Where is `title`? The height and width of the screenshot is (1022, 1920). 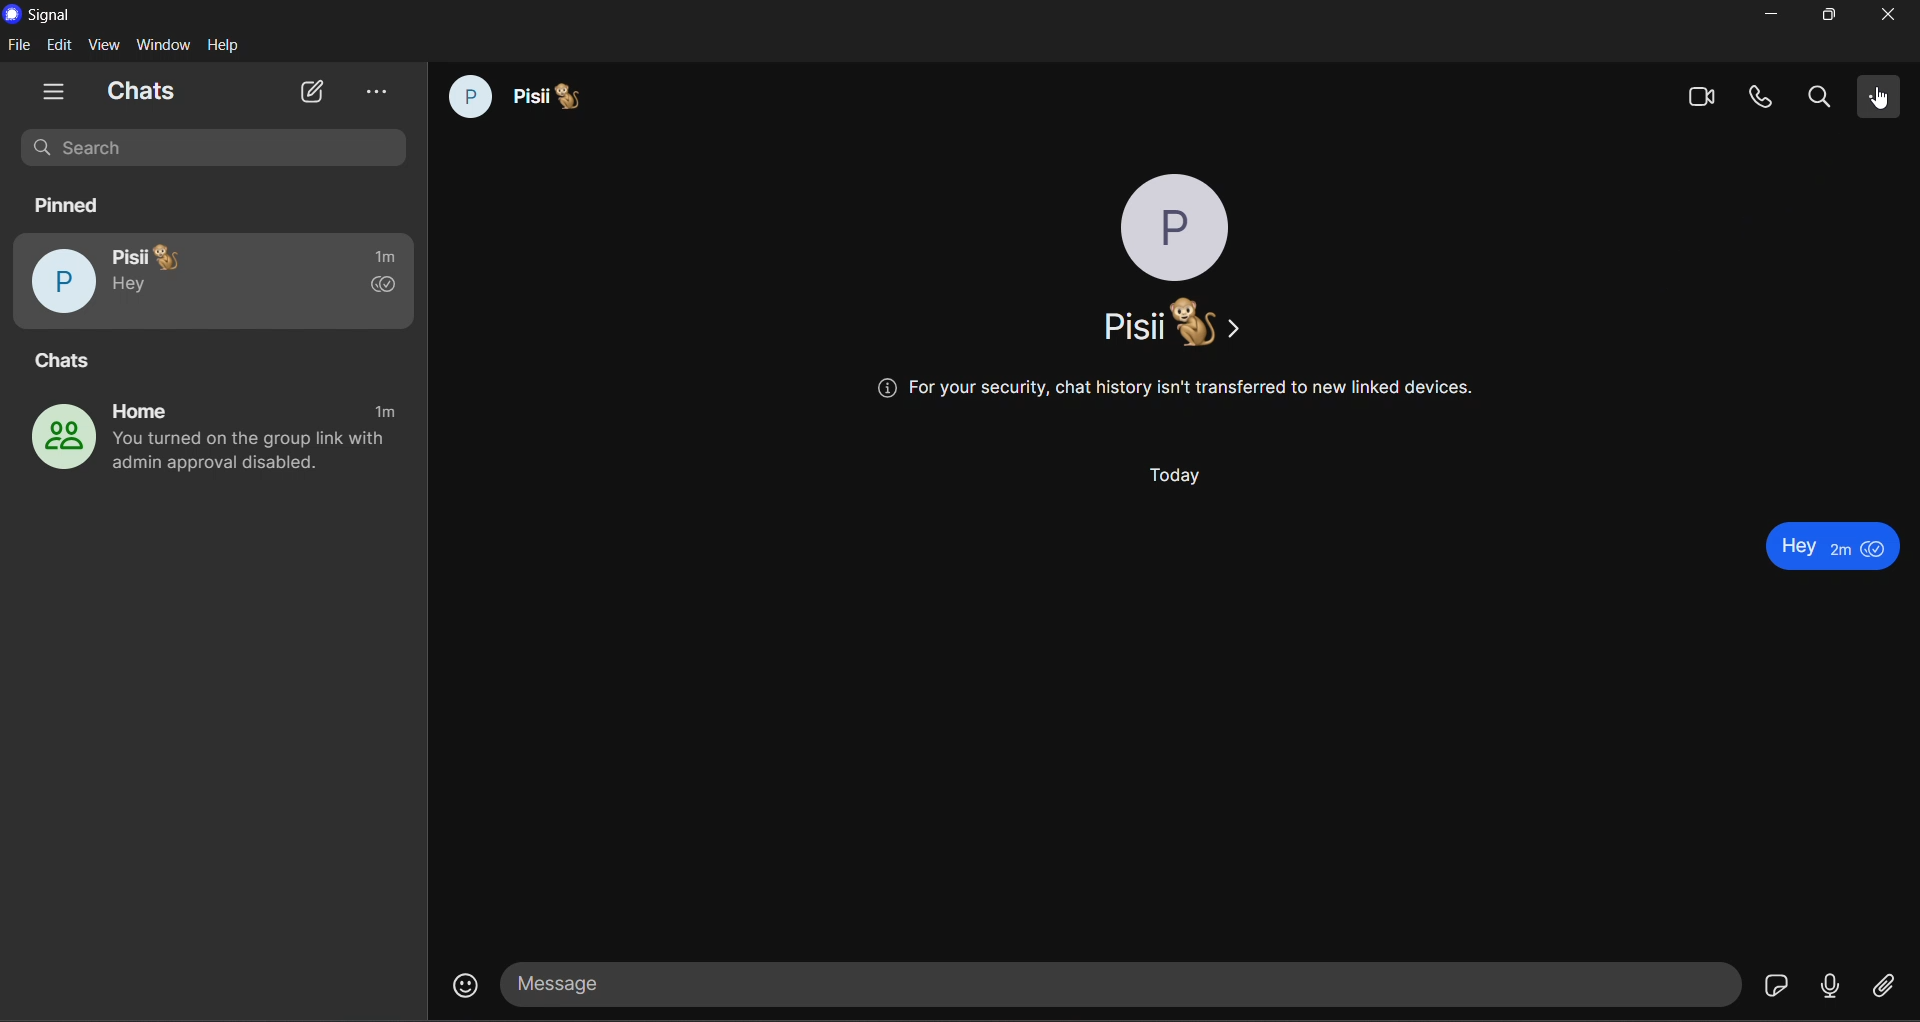 title is located at coordinates (54, 16).